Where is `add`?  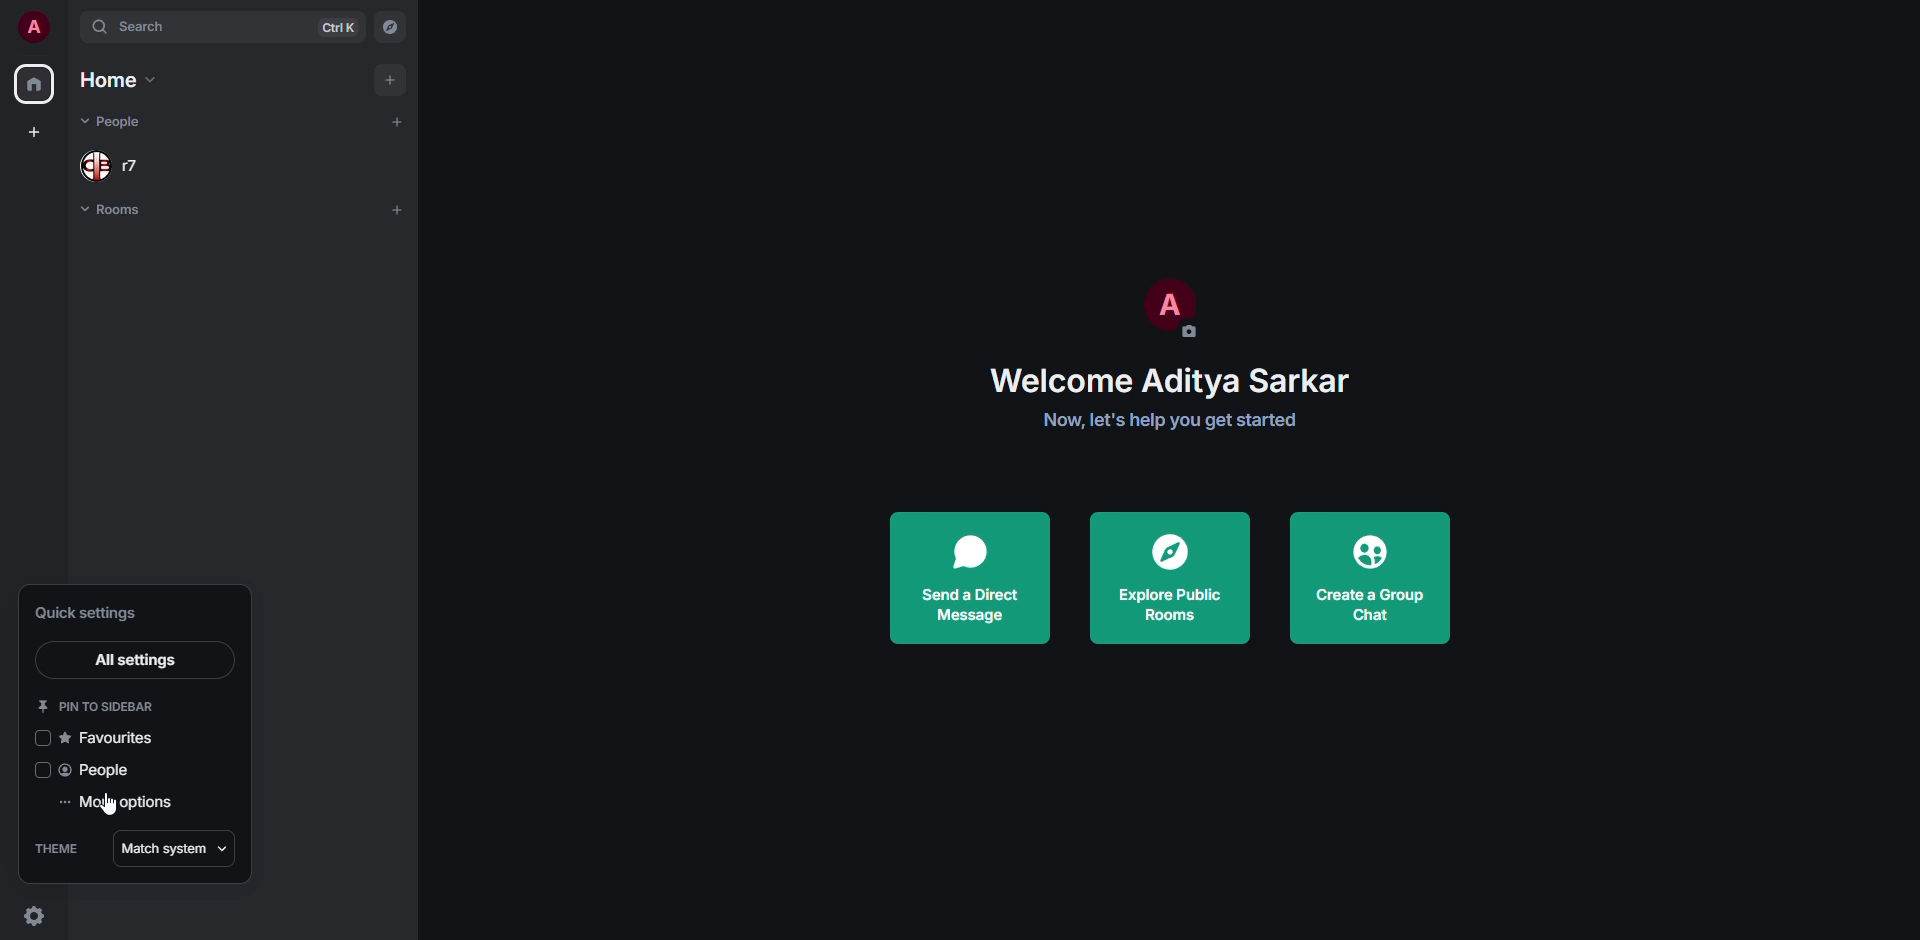 add is located at coordinates (403, 207).